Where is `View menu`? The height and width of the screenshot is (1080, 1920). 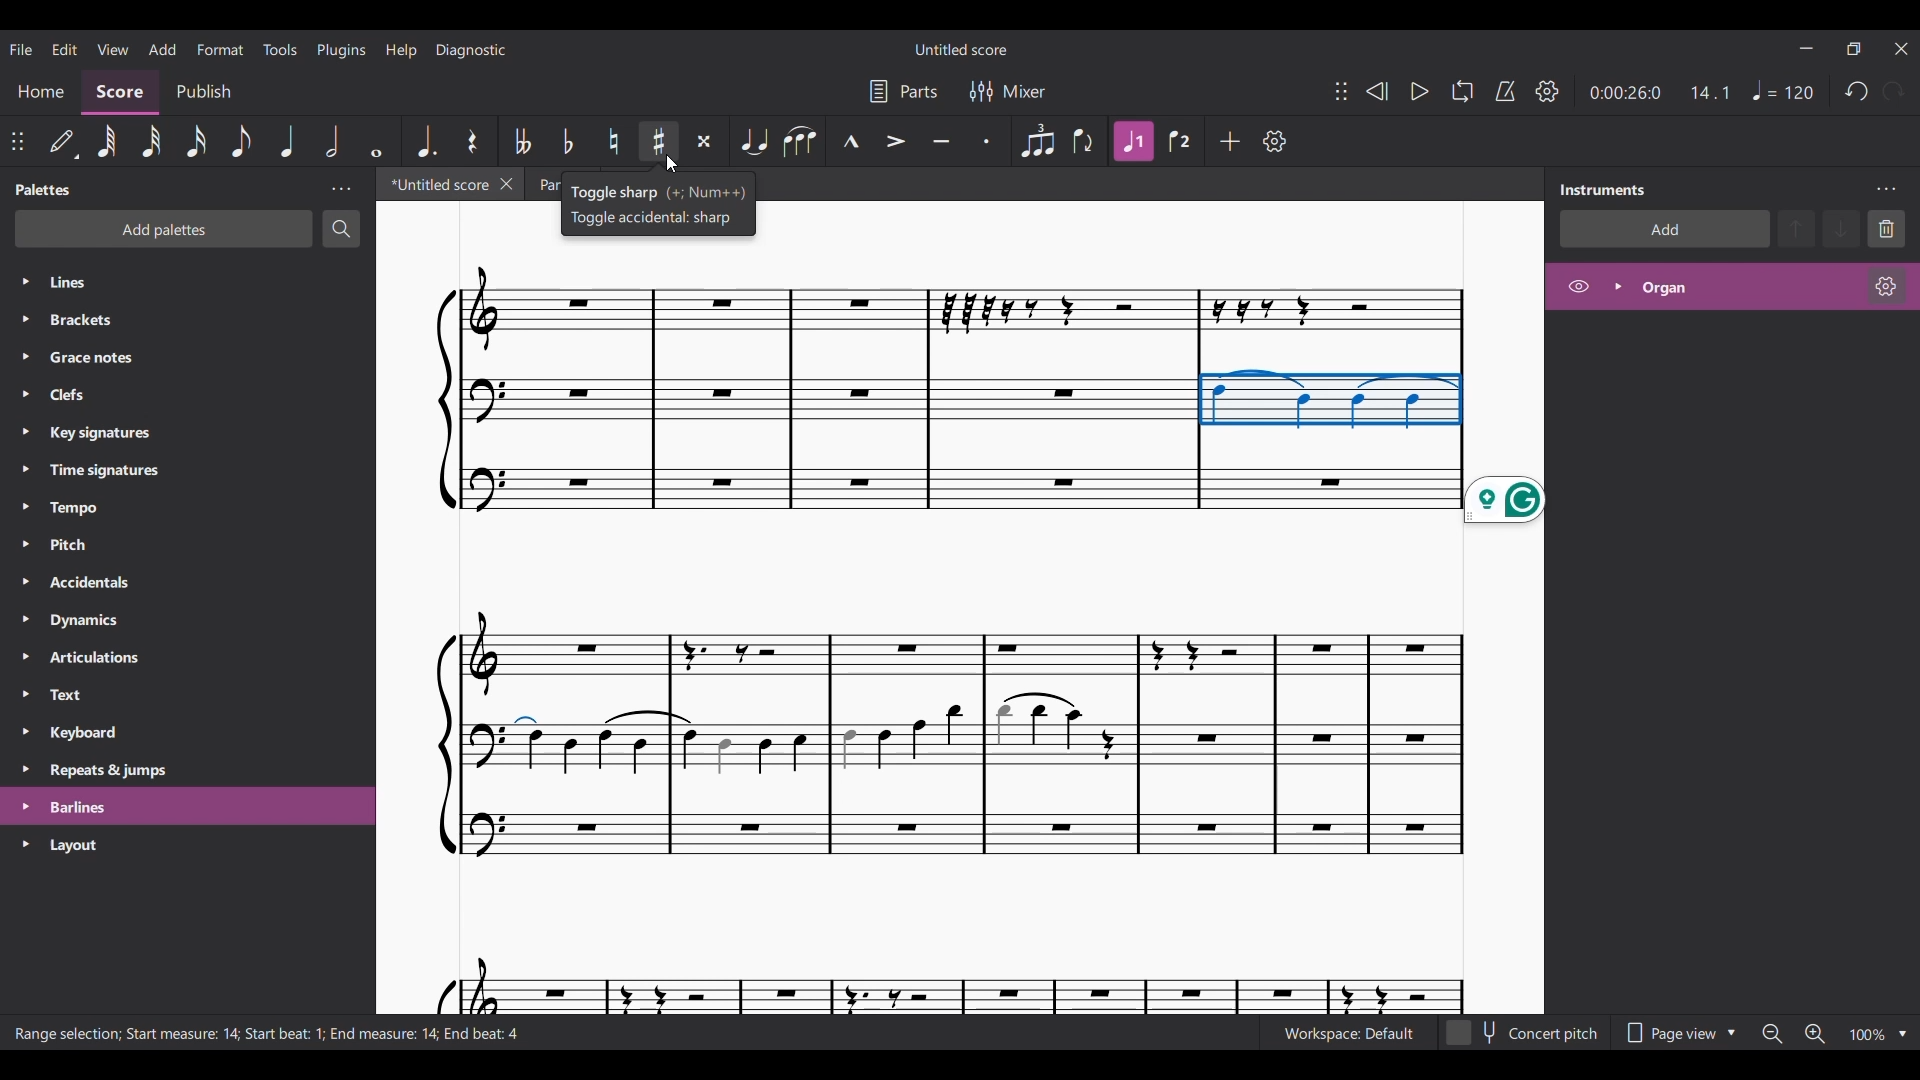
View menu is located at coordinates (112, 49).